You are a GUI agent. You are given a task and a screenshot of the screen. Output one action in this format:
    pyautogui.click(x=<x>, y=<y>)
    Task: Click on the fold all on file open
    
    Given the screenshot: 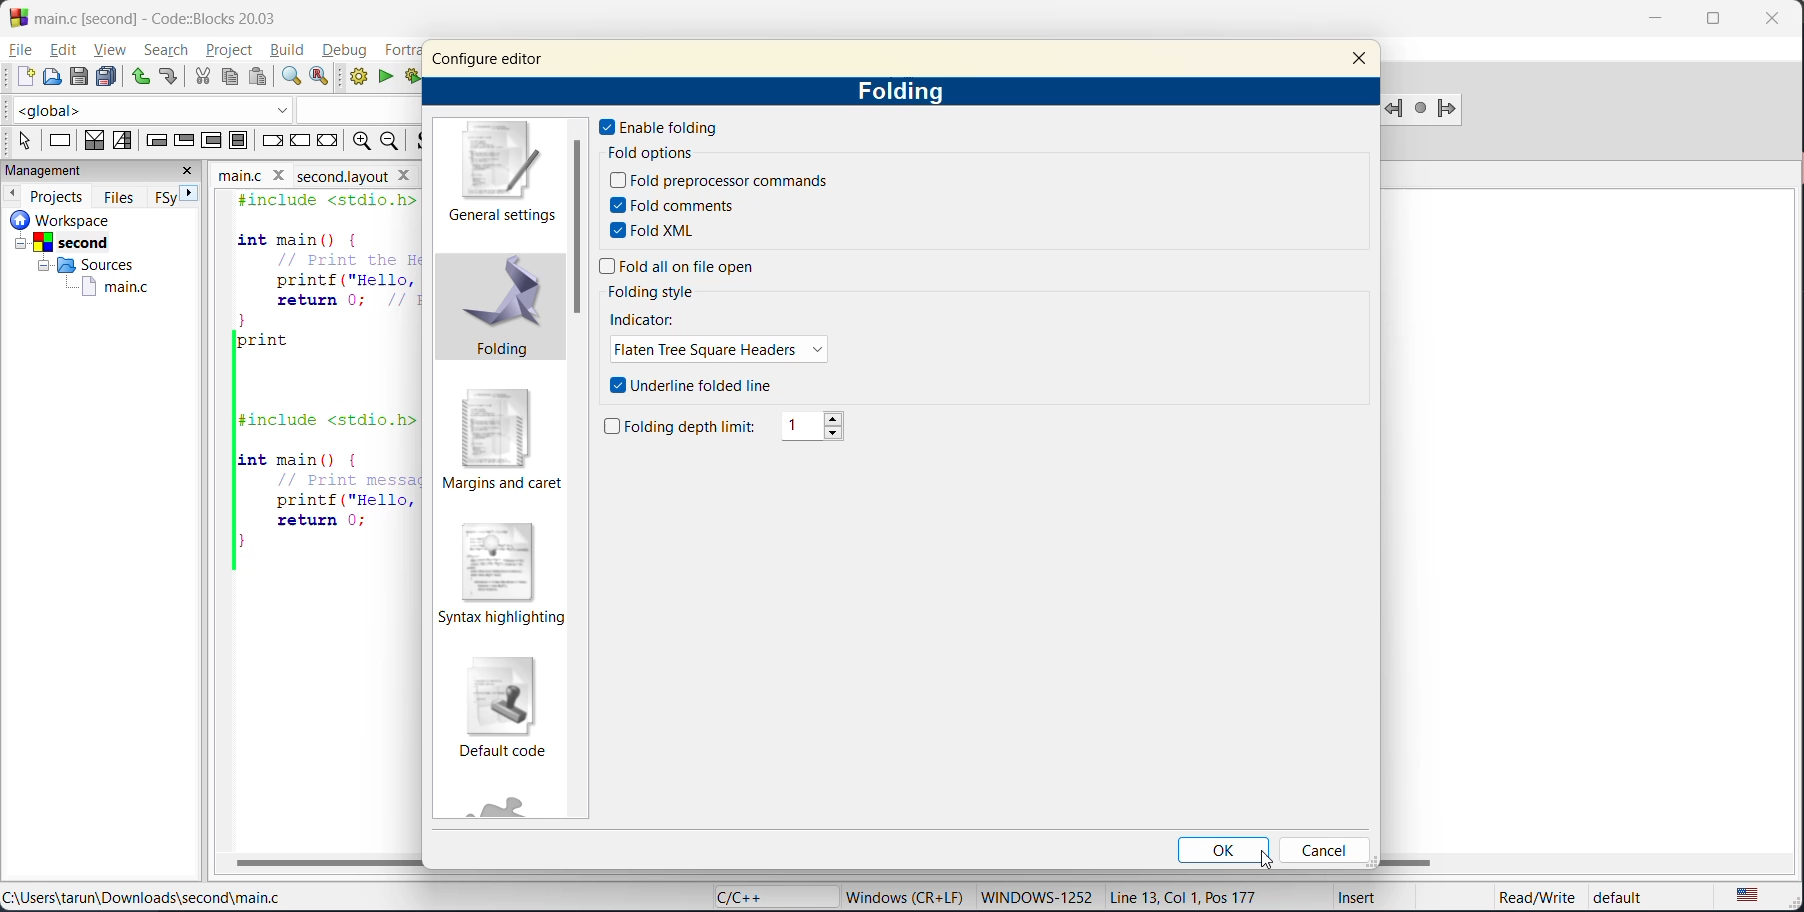 What is the action you would take?
    pyautogui.click(x=683, y=268)
    